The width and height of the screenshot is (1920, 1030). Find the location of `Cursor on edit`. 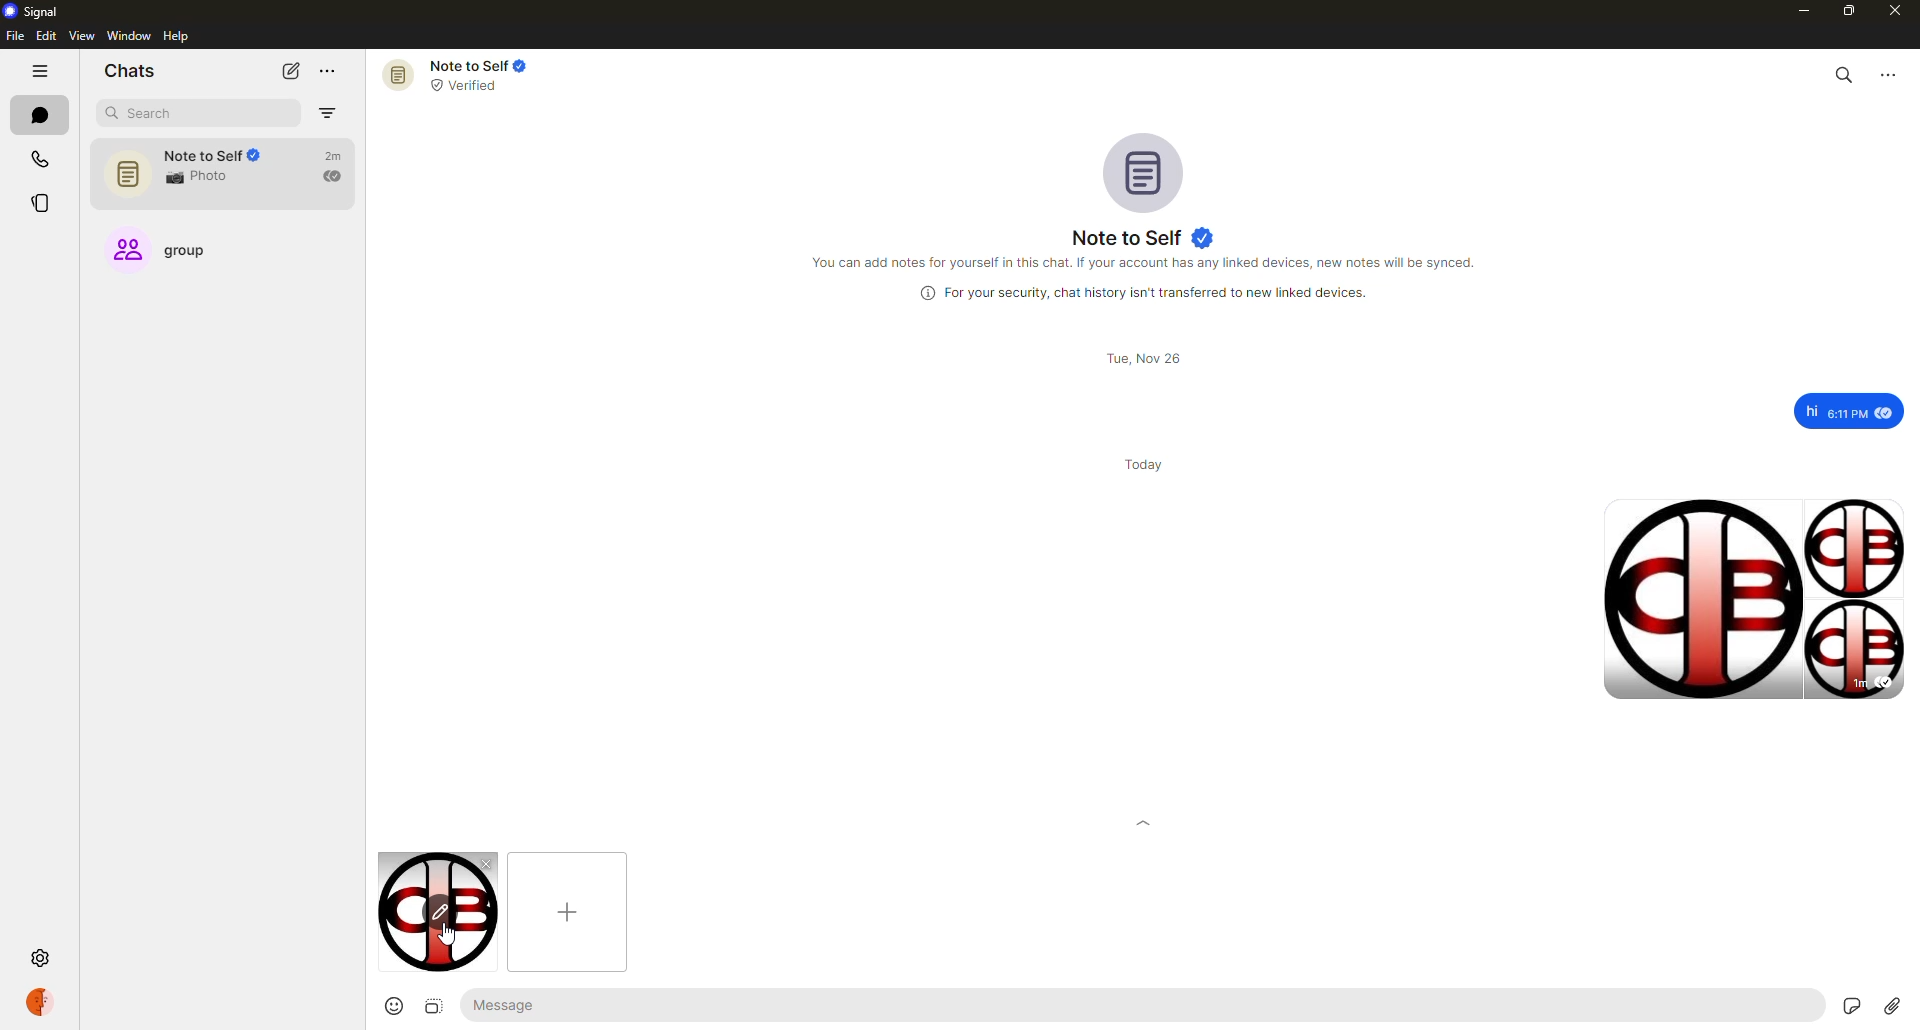

Cursor on edit is located at coordinates (440, 912).